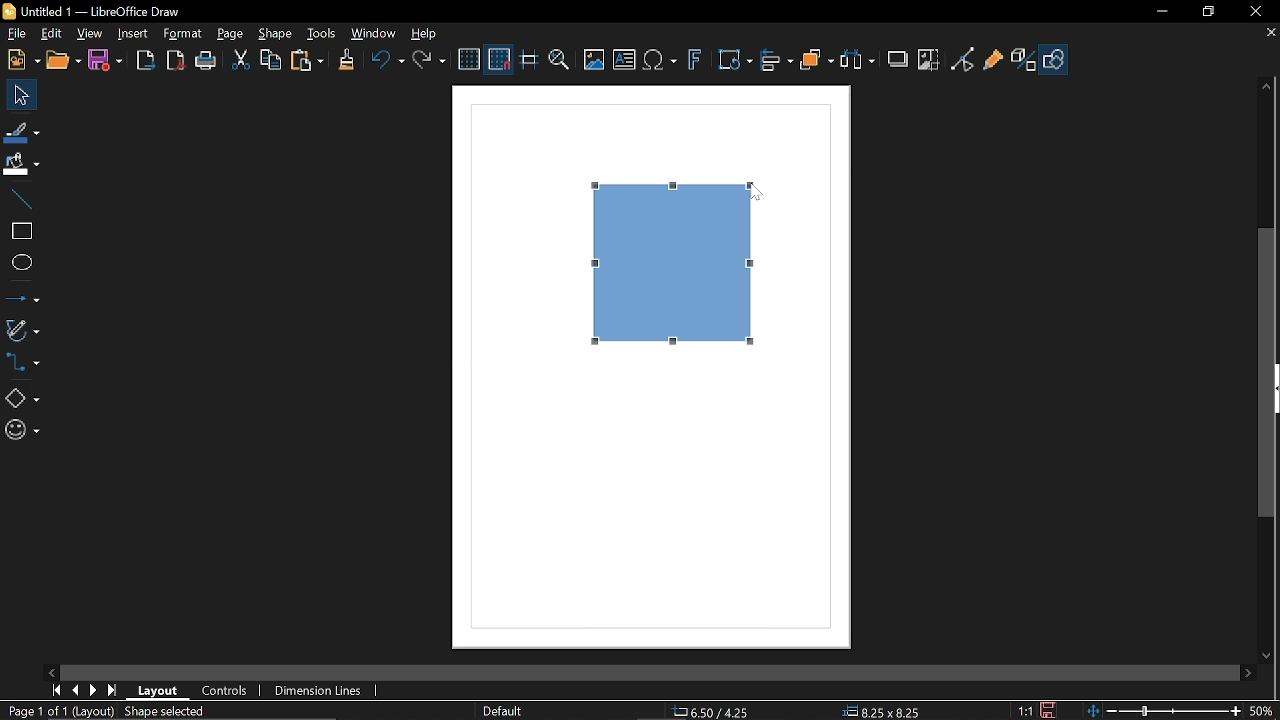 The image size is (1280, 720). I want to click on HElp, so click(427, 36).